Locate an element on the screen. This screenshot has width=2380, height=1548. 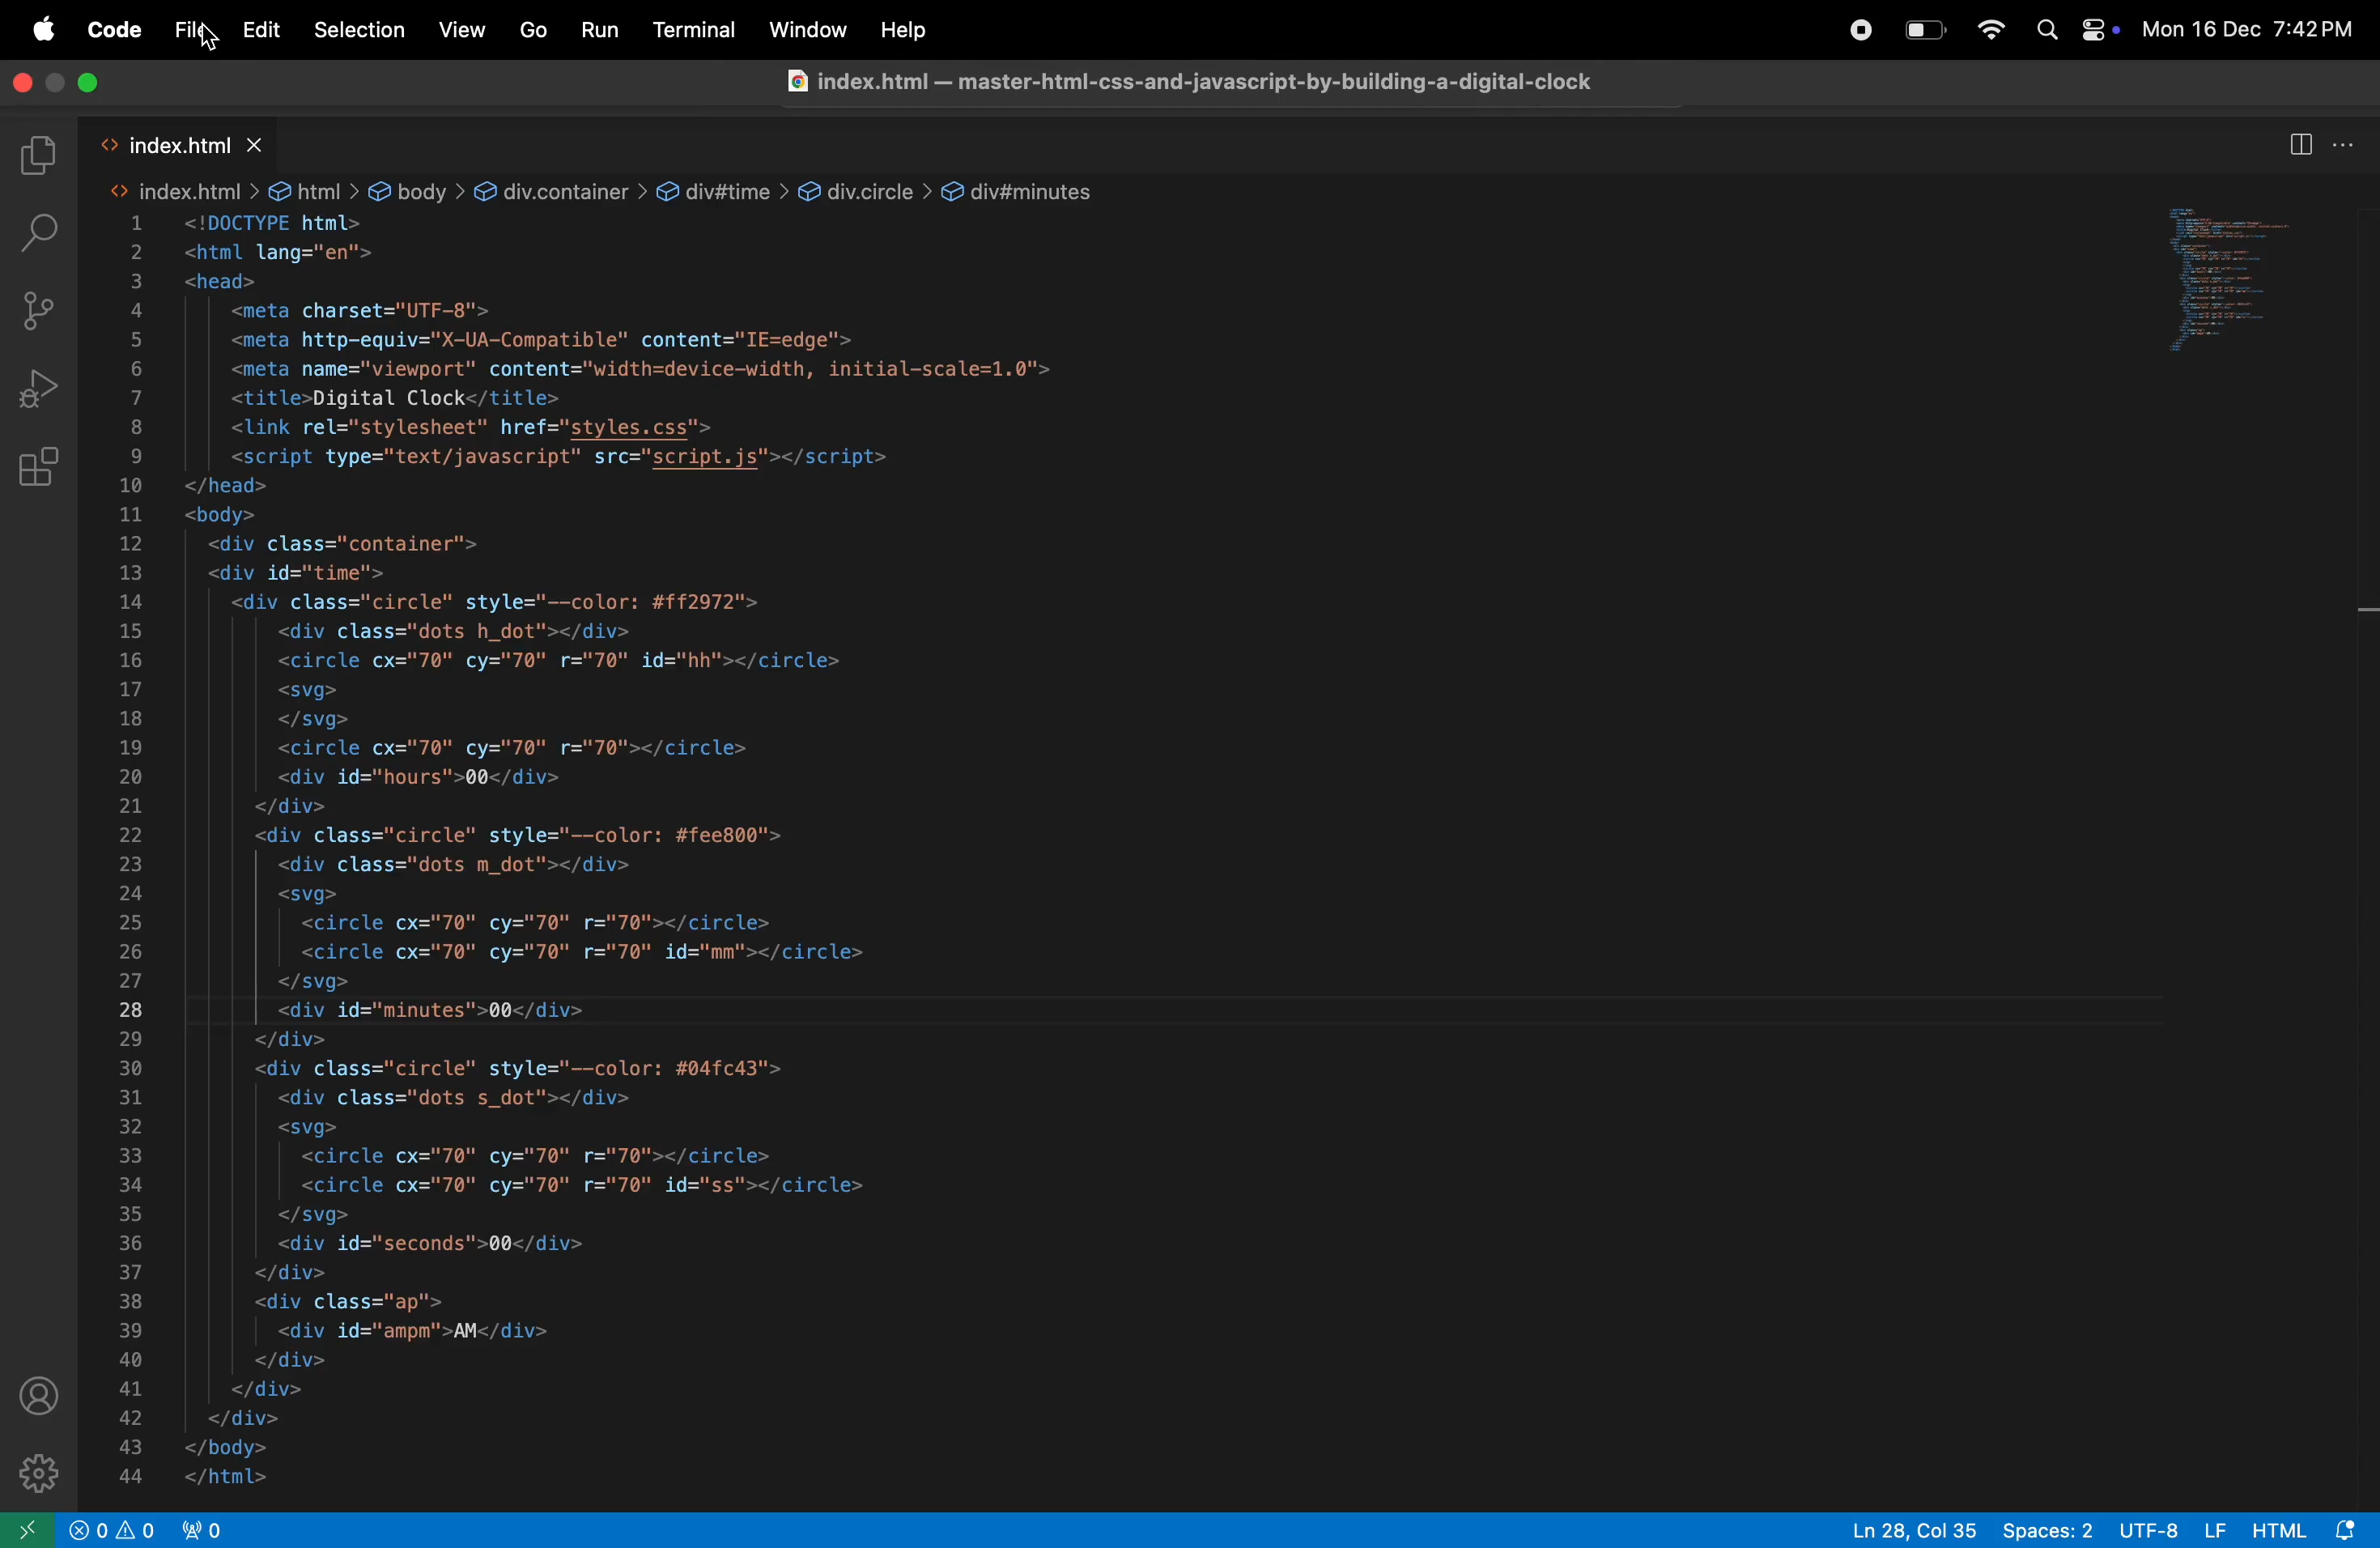
maximize is located at coordinates (94, 84).